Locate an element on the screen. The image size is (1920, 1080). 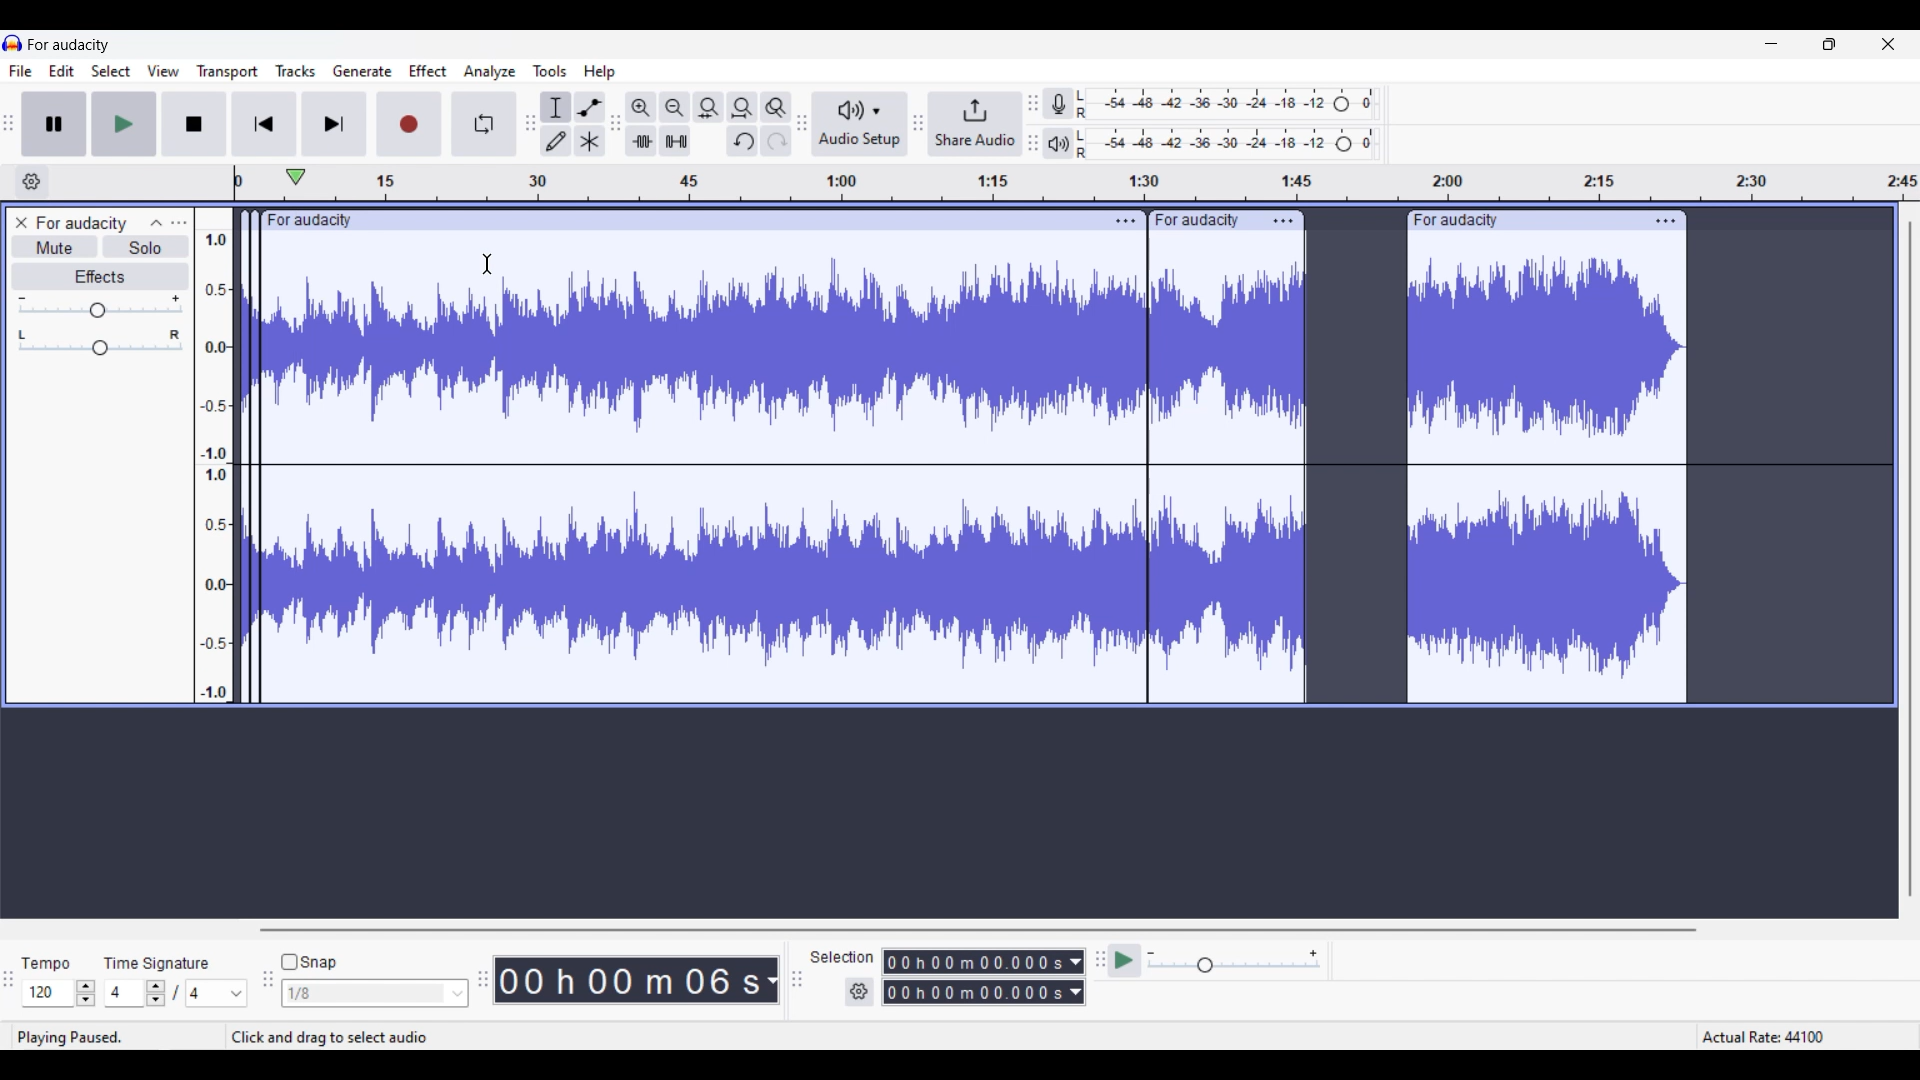
fit selection to width is located at coordinates (707, 107).